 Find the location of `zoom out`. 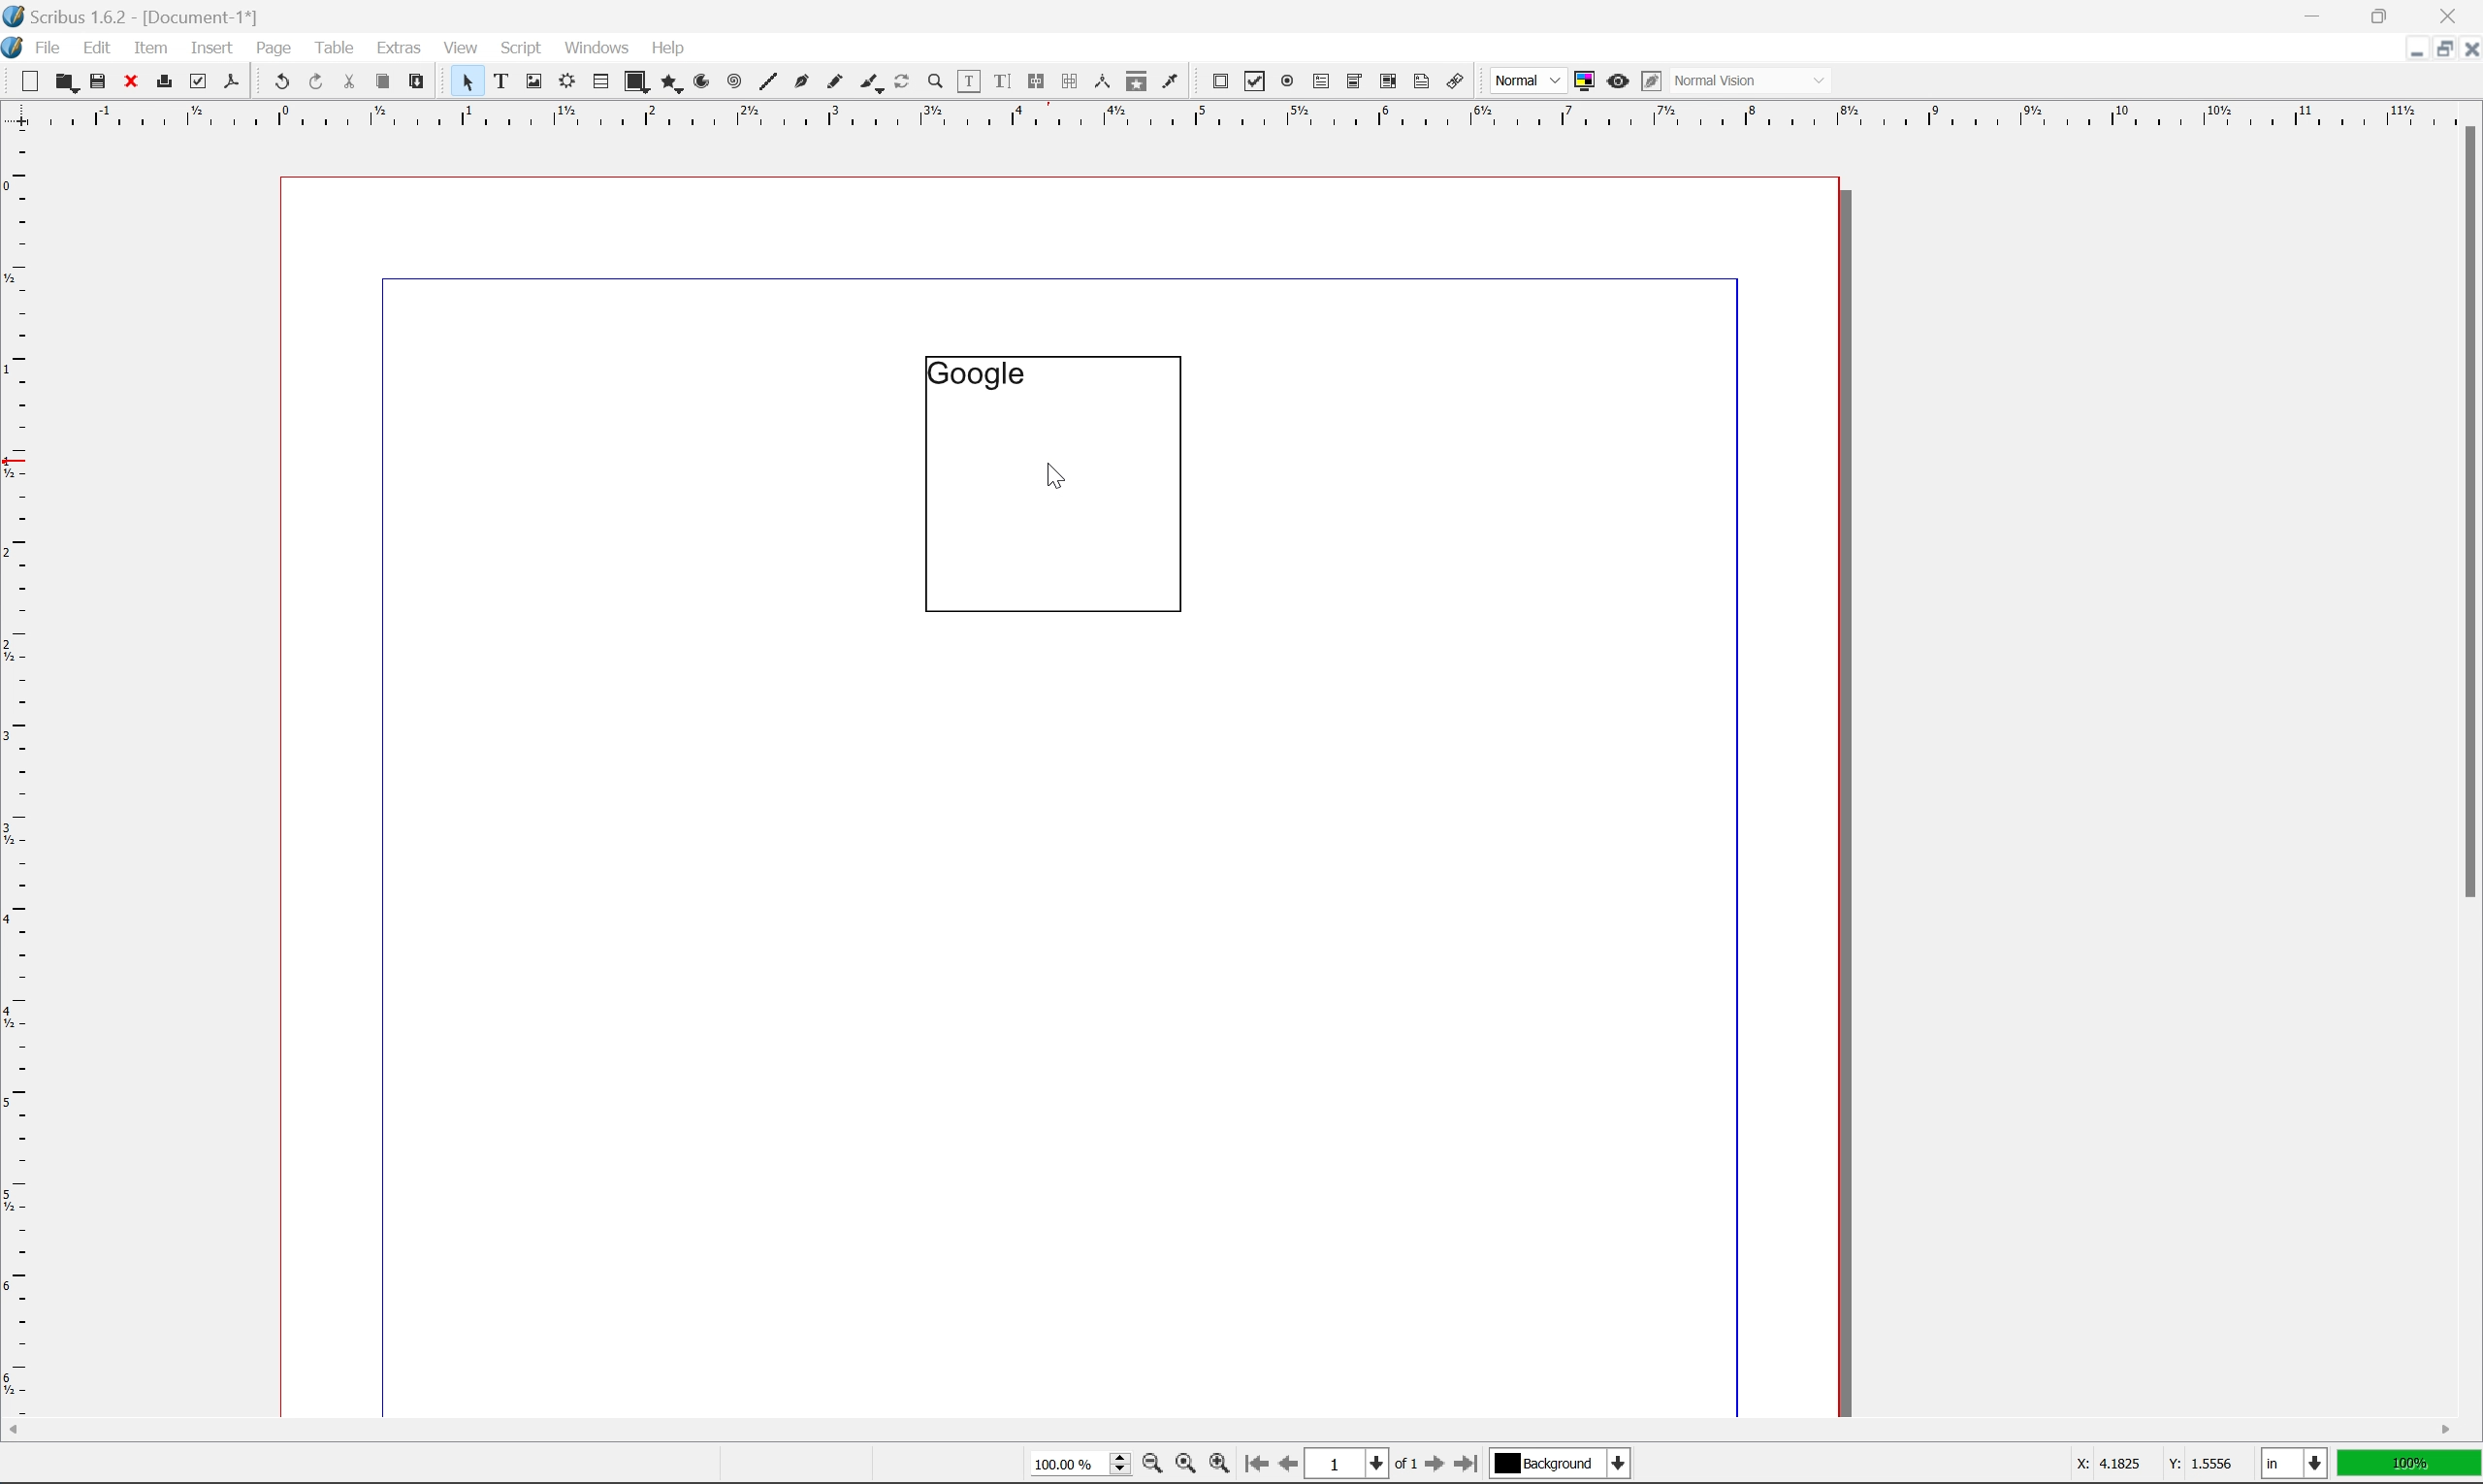

zoom out is located at coordinates (1147, 1467).